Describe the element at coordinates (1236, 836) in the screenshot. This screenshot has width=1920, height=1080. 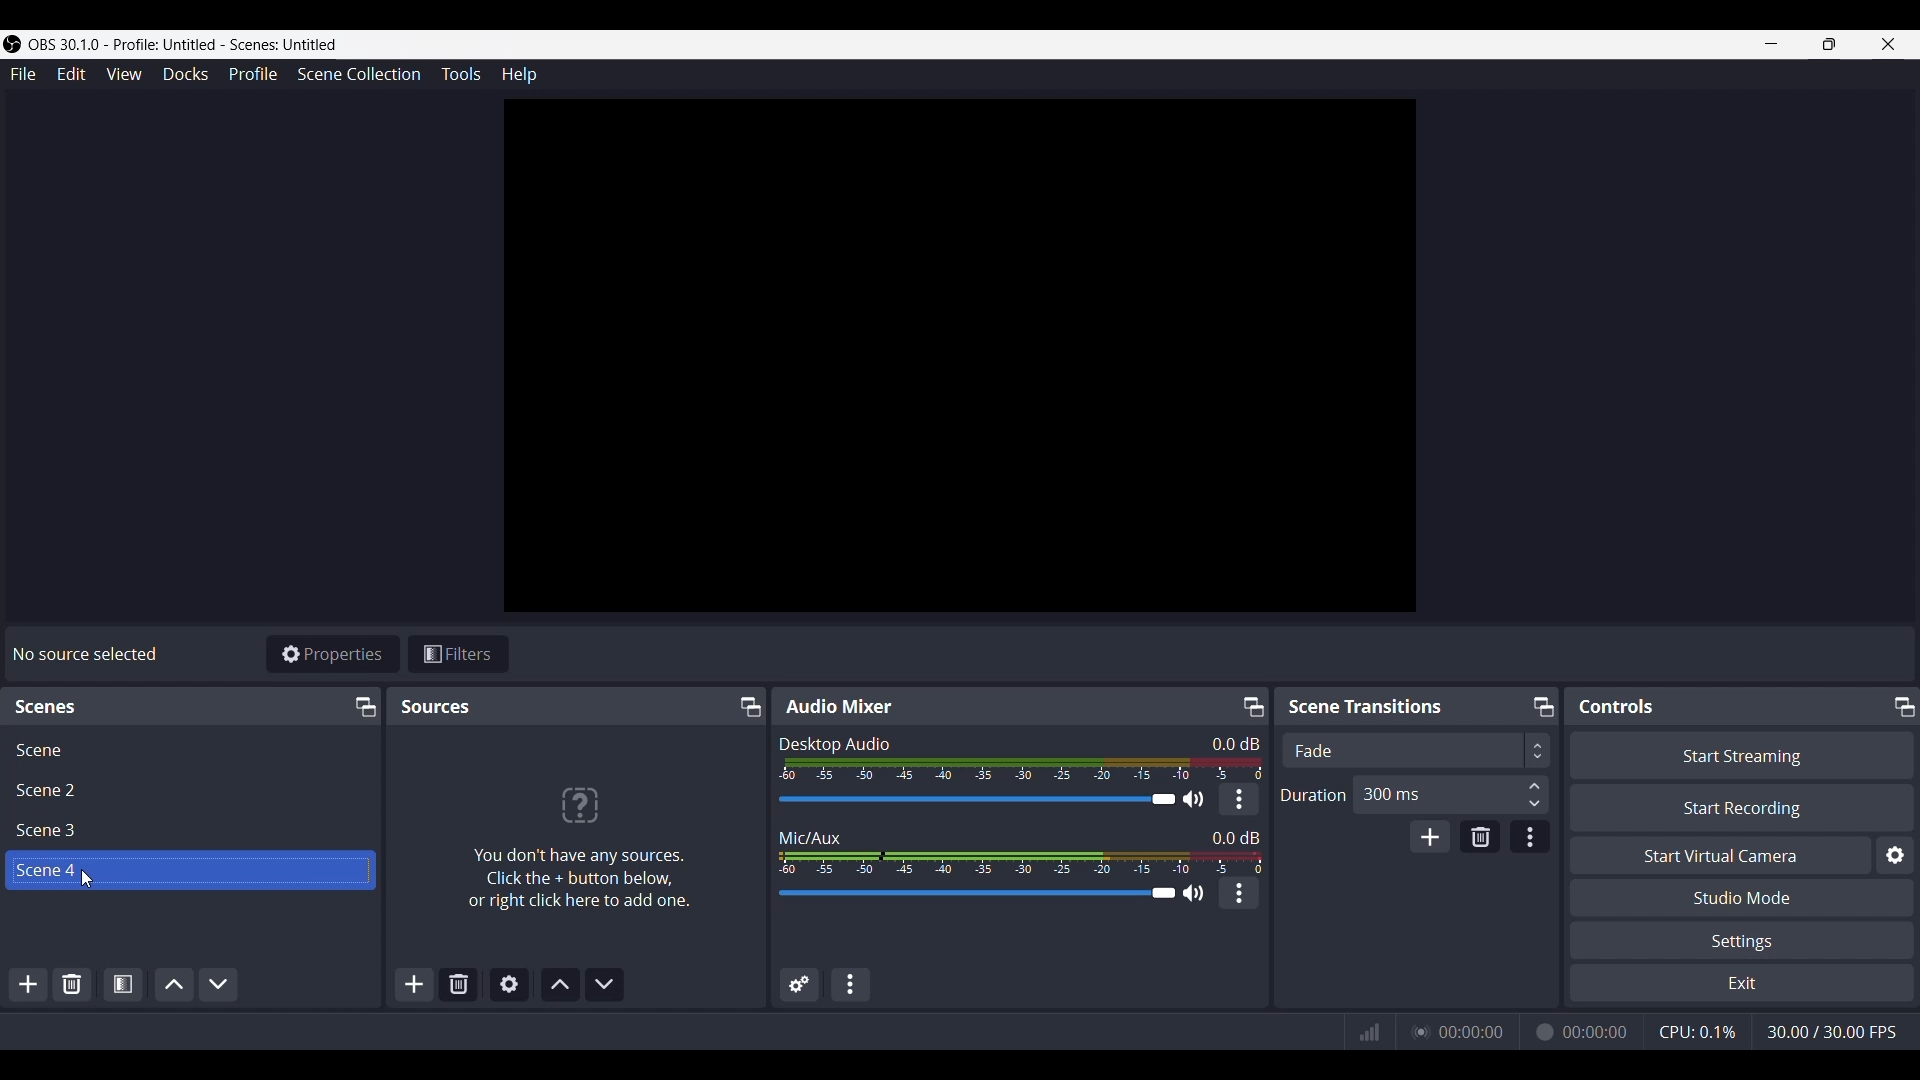
I see `Audio Level Indicator` at that location.